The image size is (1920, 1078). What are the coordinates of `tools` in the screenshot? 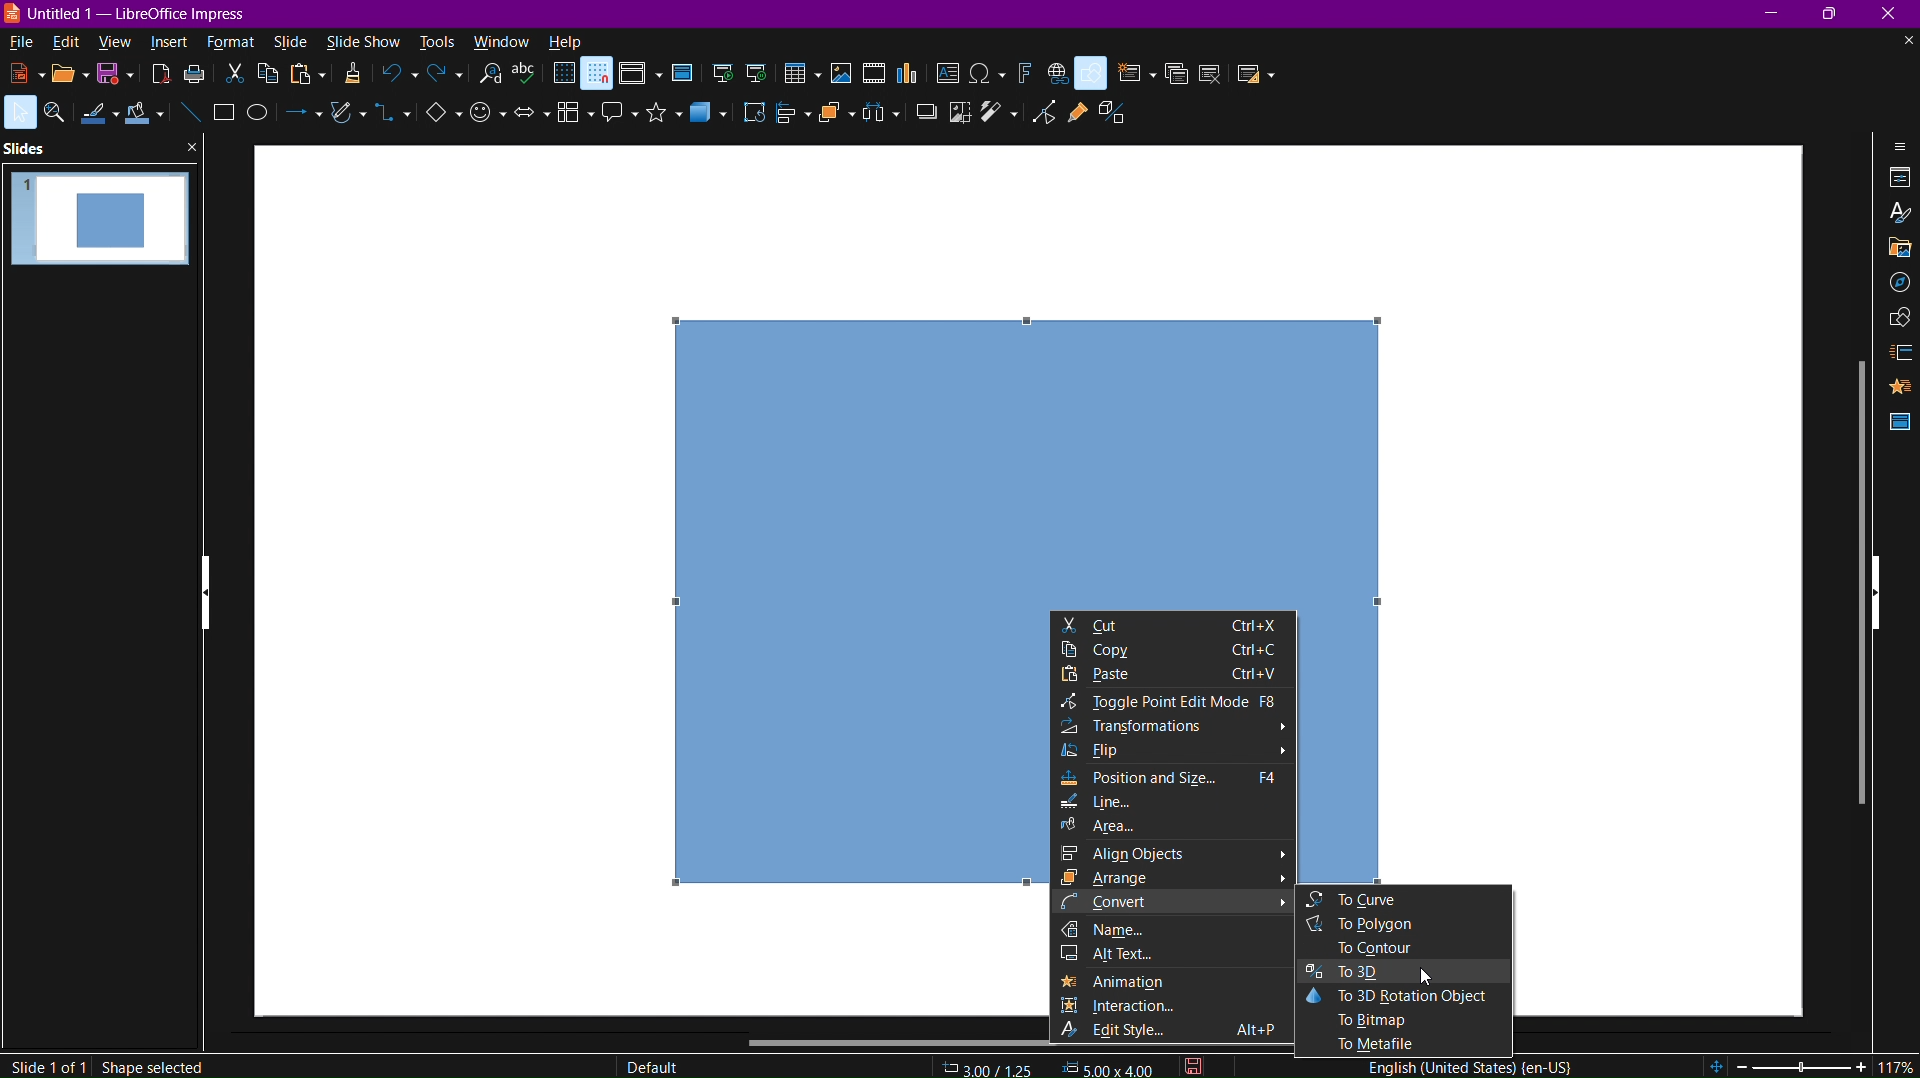 It's located at (434, 41).